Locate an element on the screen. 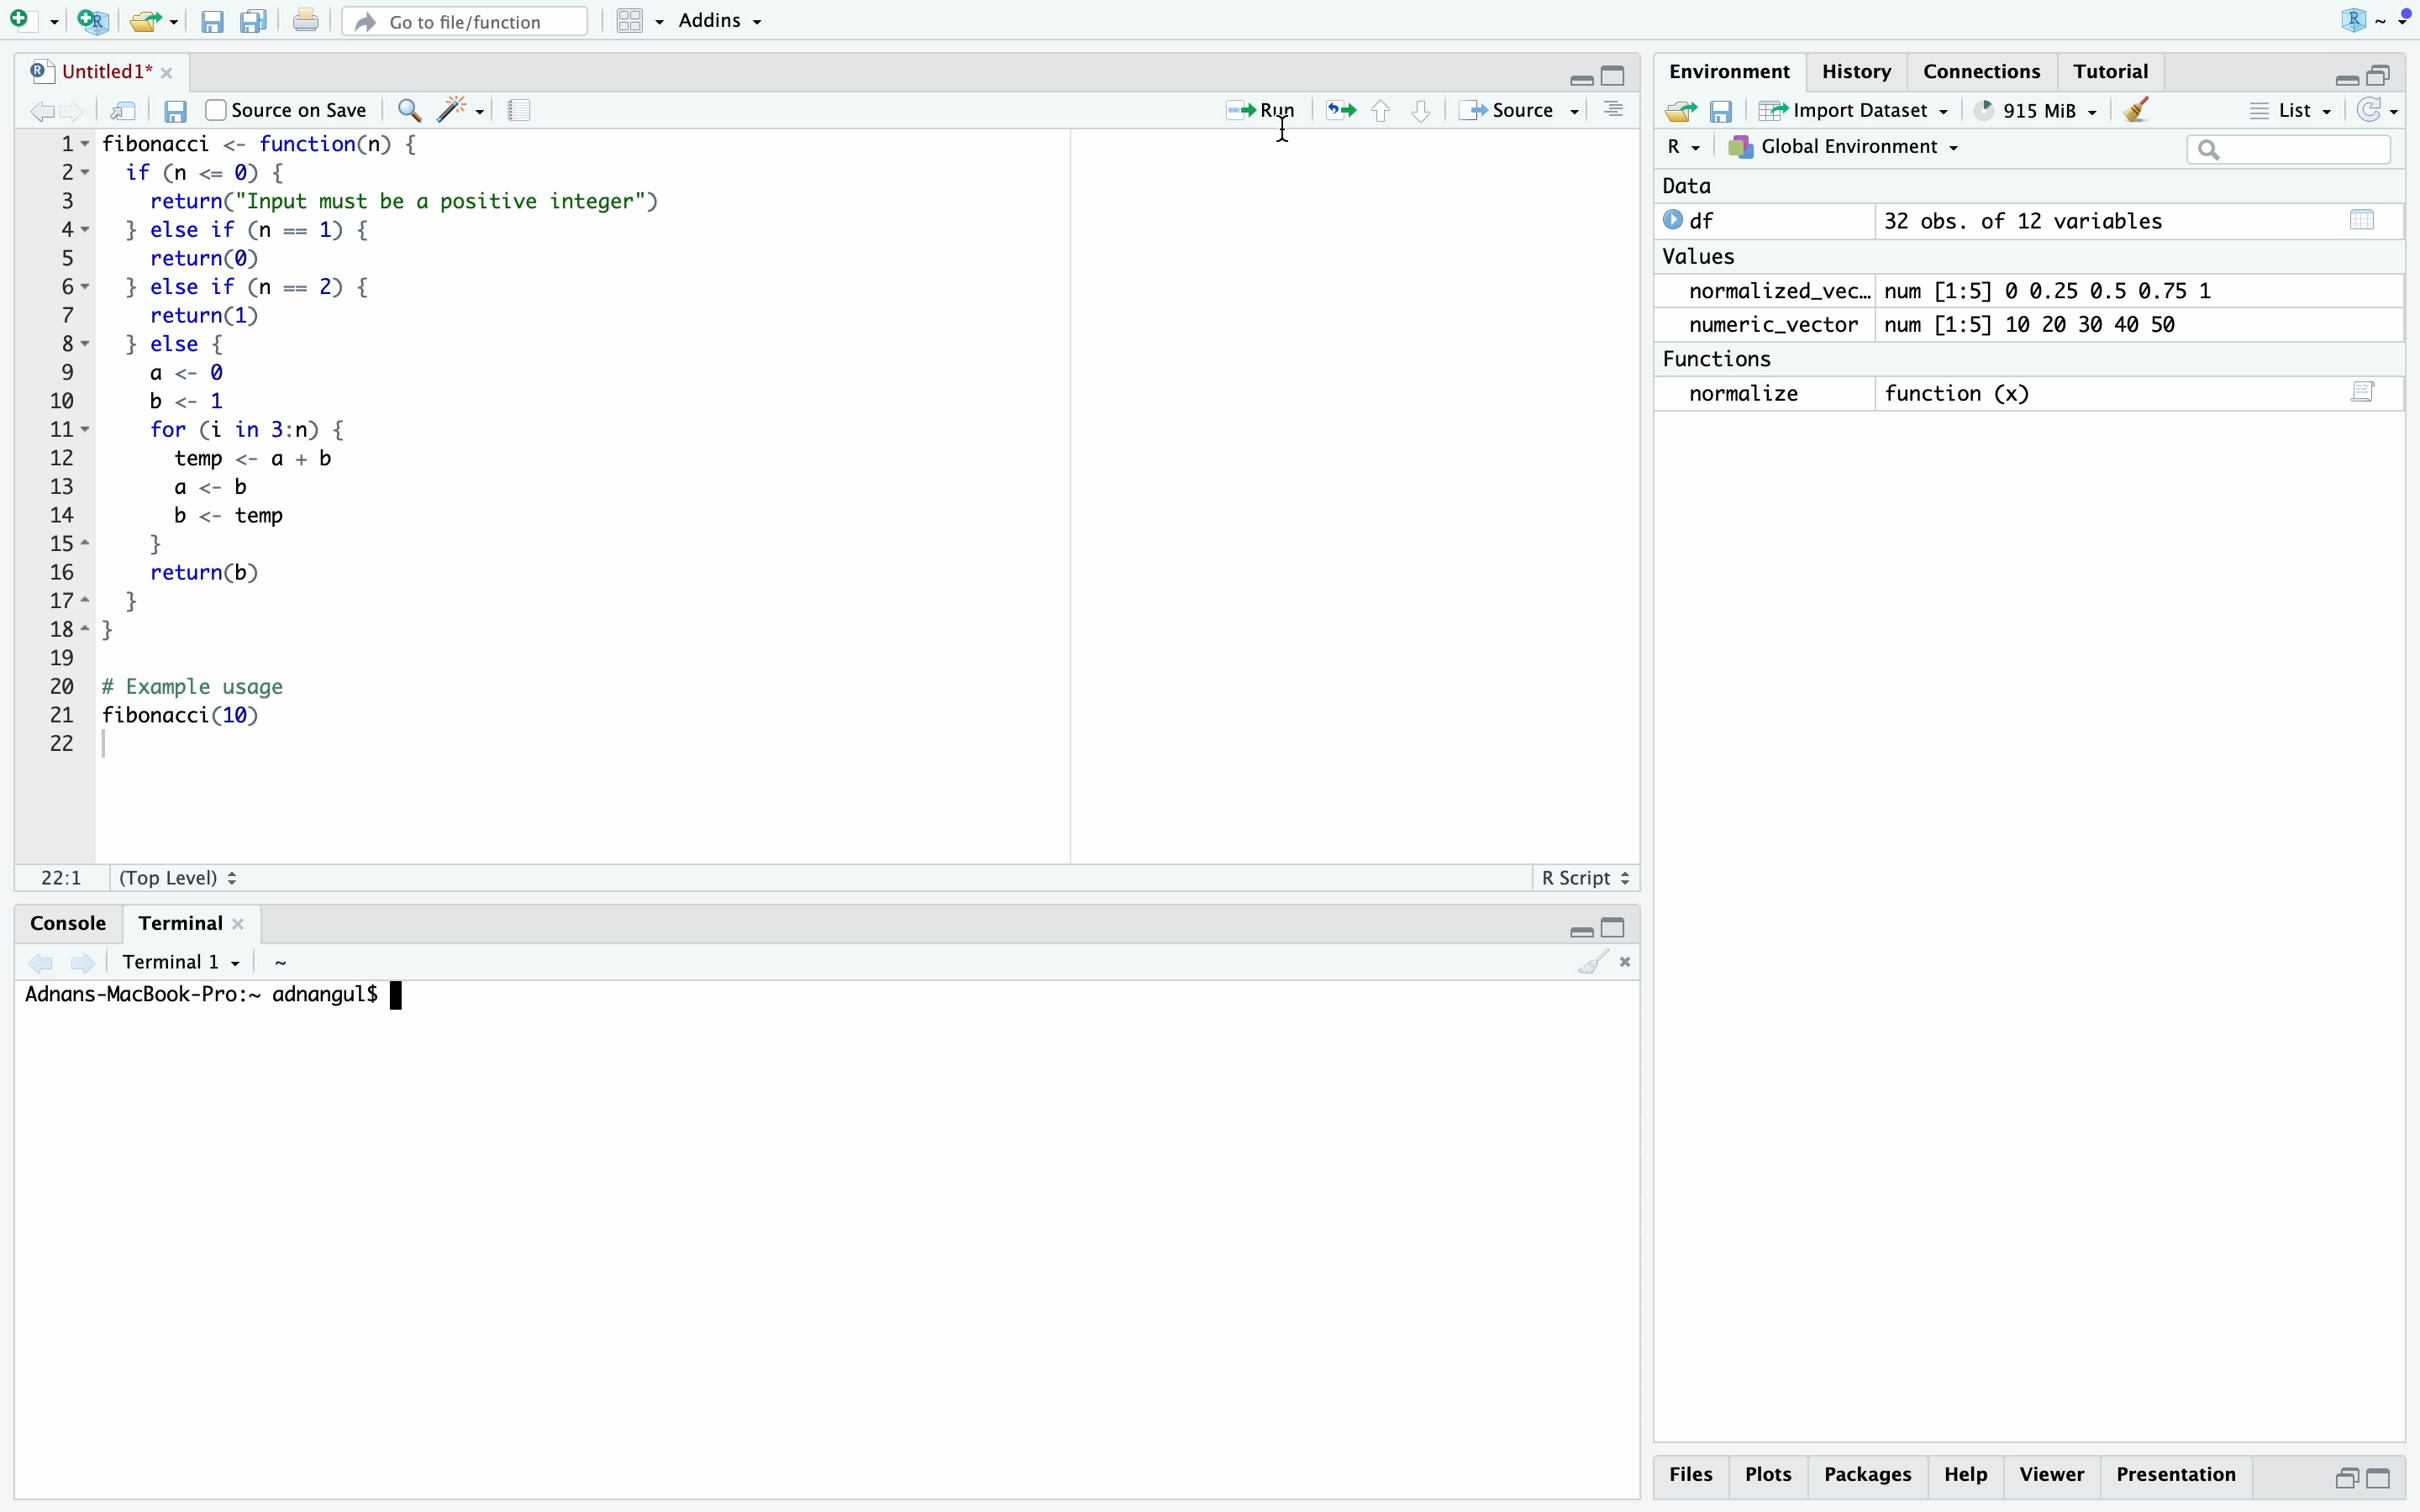 This screenshot has width=2420, height=1512. cursor is located at coordinates (1282, 125).